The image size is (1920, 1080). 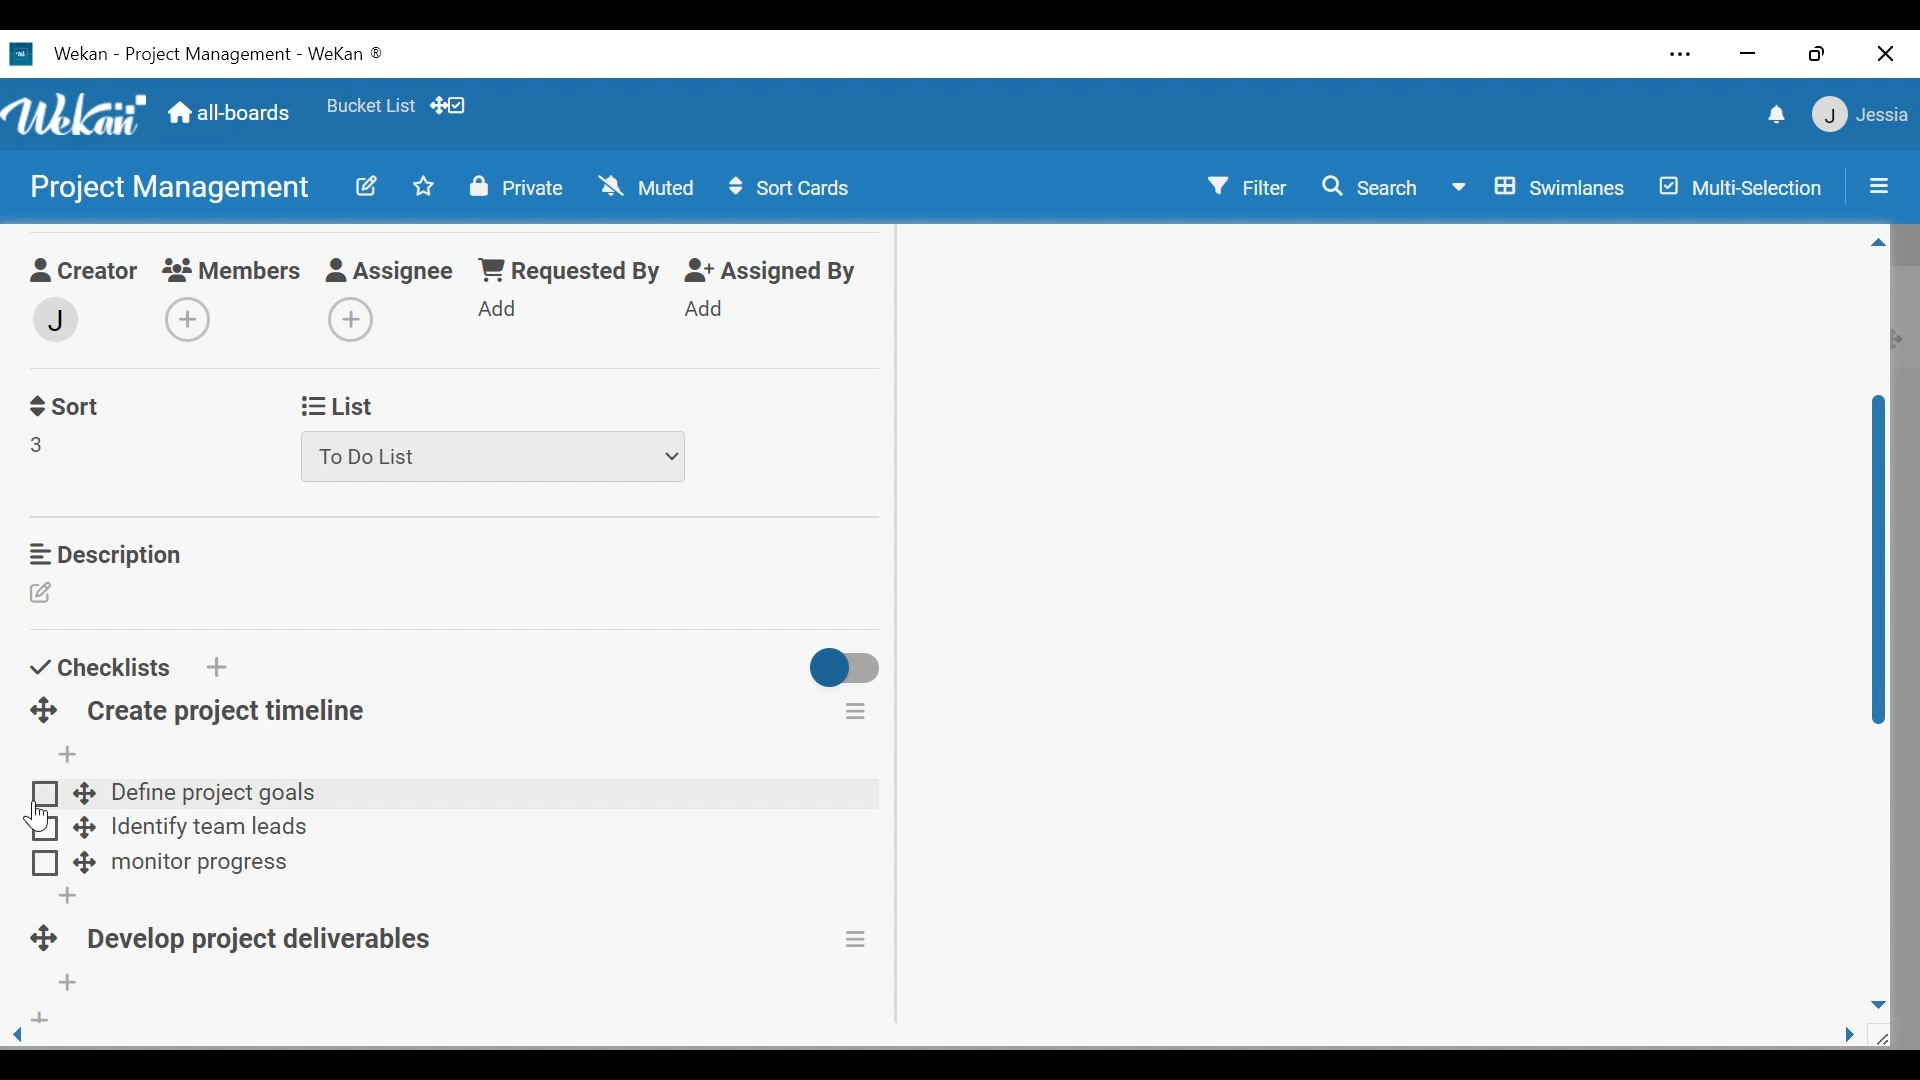 What do you see at coordinates (69, 984) in the screenshot?
I see `Add checklist item` at bounding box center [69, 984].